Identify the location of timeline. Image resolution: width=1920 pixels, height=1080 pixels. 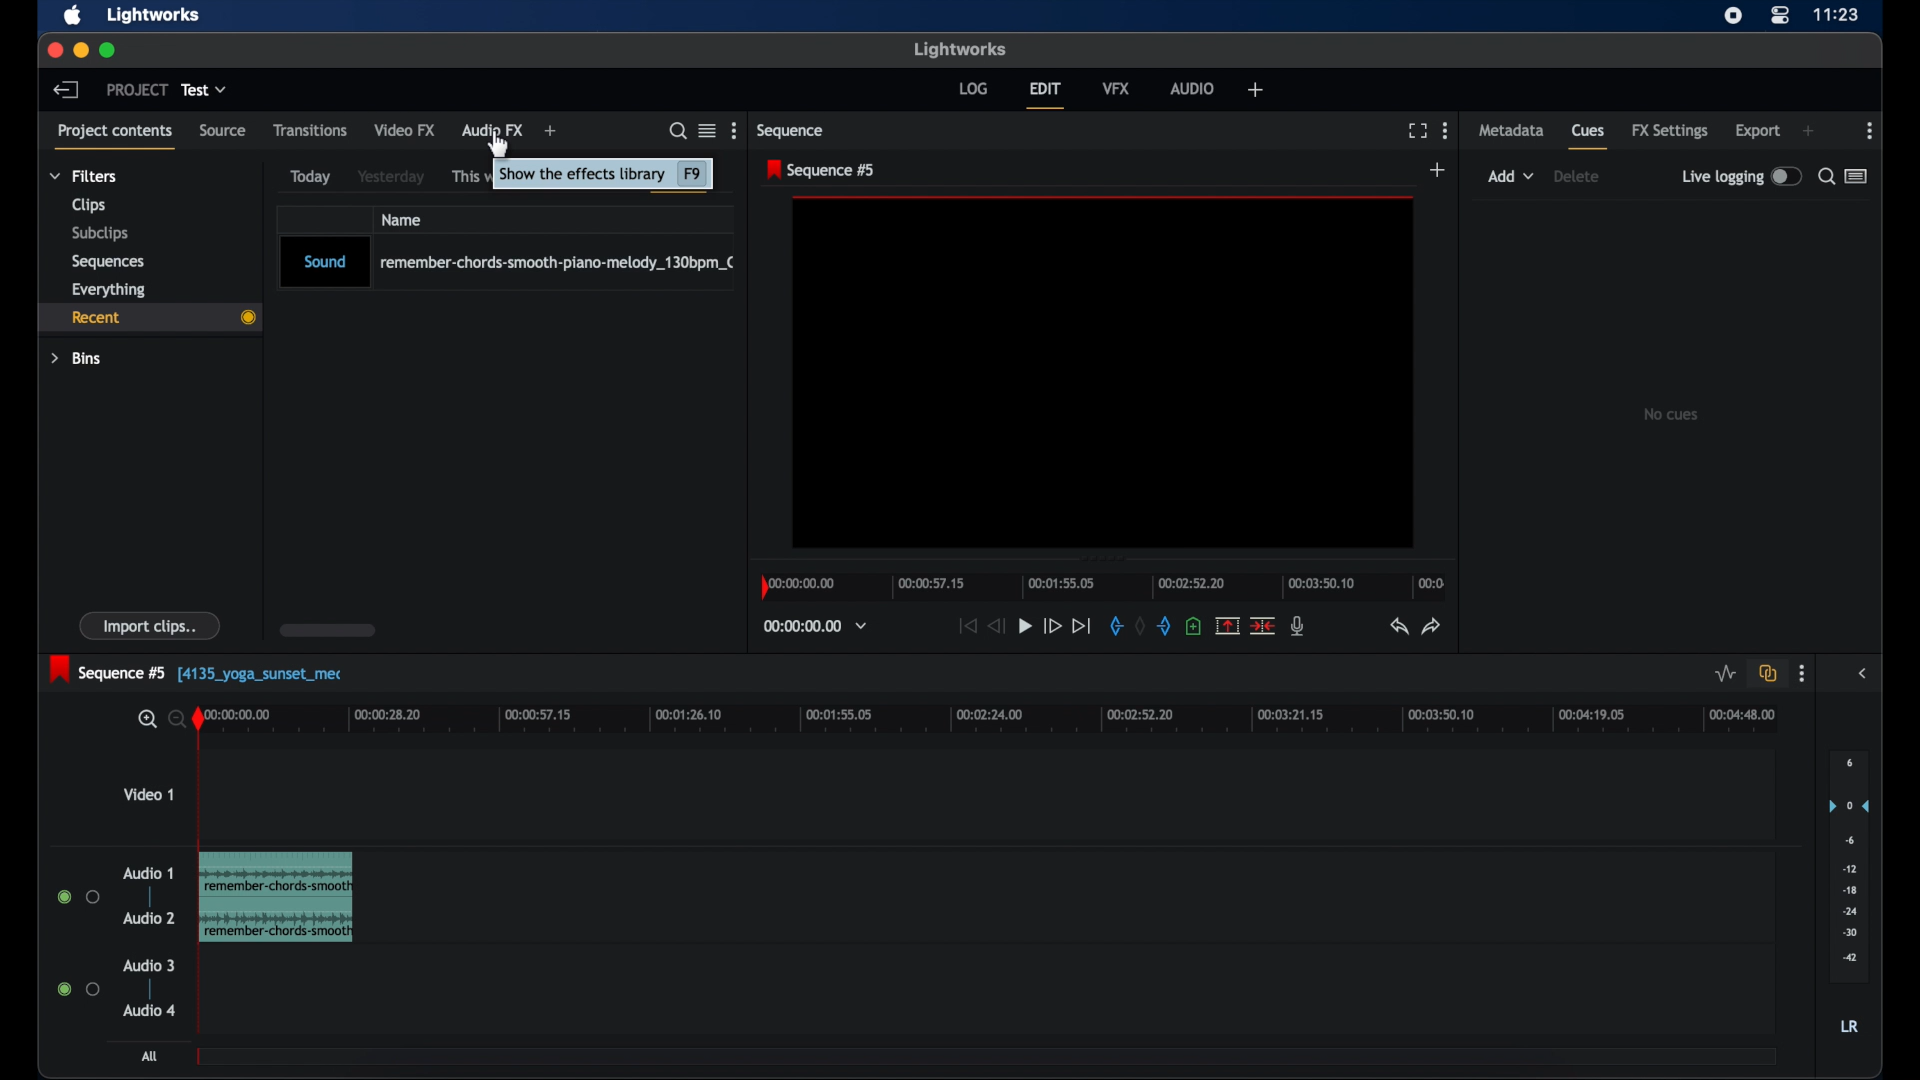
(1100, 584).